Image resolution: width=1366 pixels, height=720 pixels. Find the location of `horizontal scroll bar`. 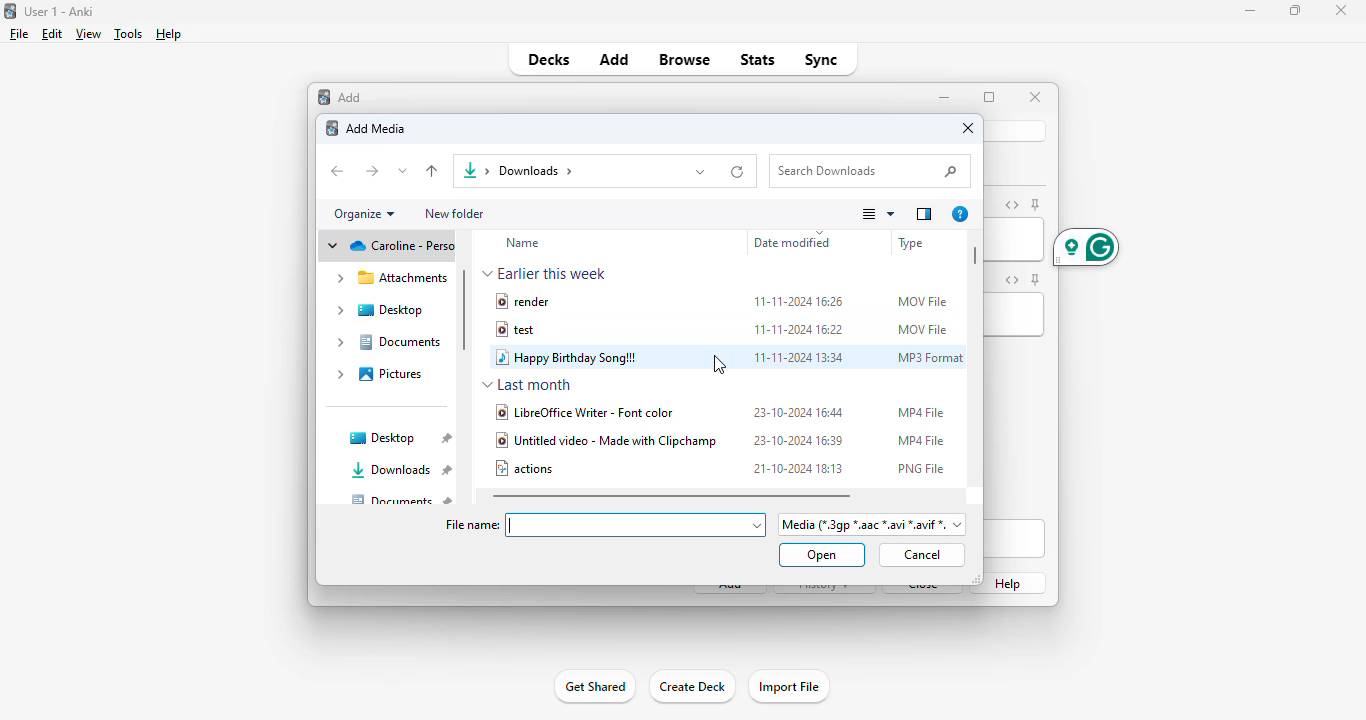

horizontal scroll bar is located at coordinates (975, 256).